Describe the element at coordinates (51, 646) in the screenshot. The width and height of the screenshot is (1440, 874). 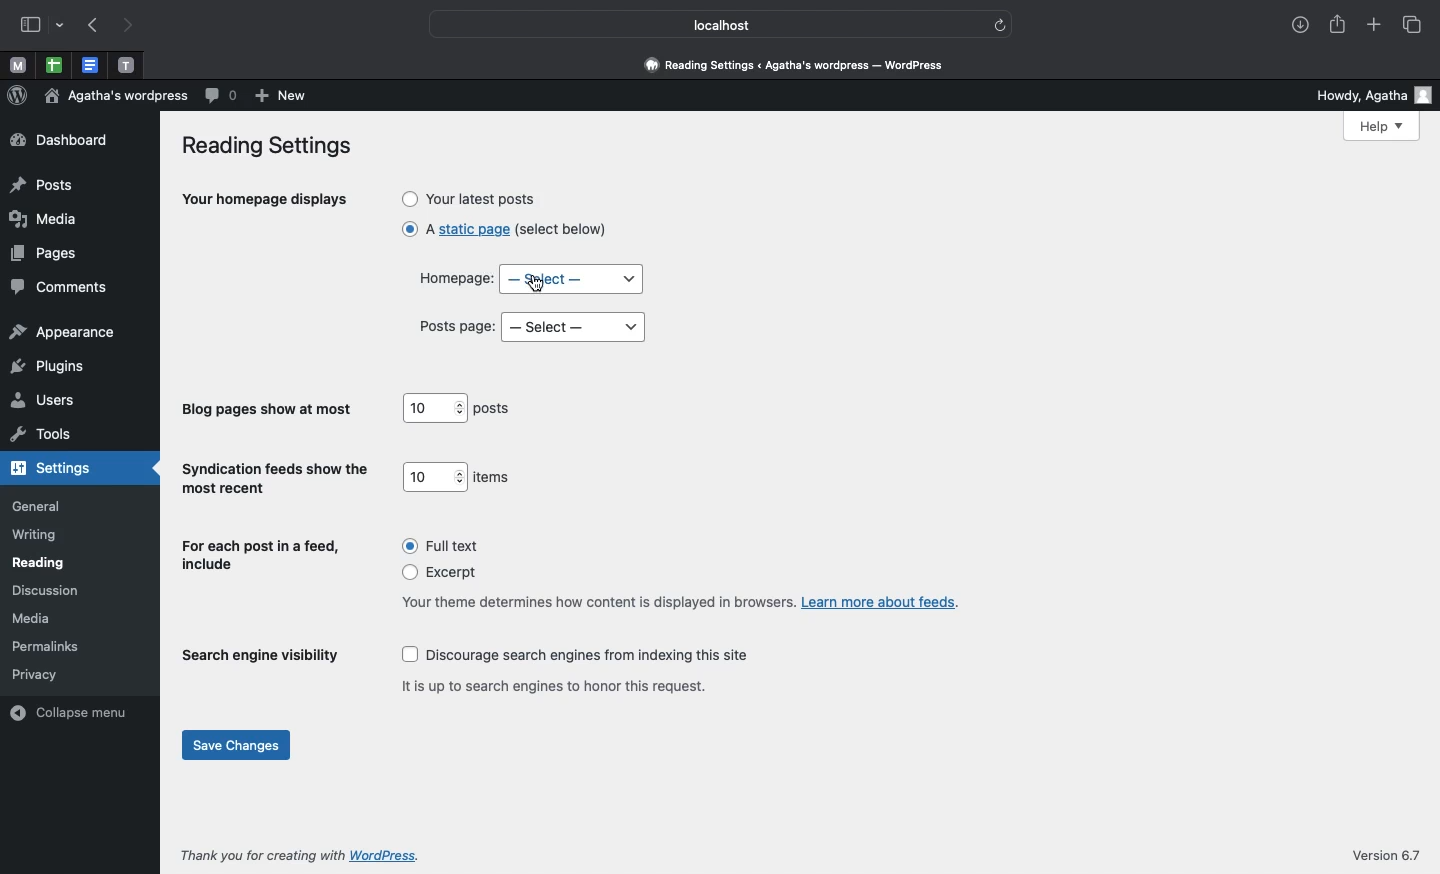
I see `permalinks` at that location.